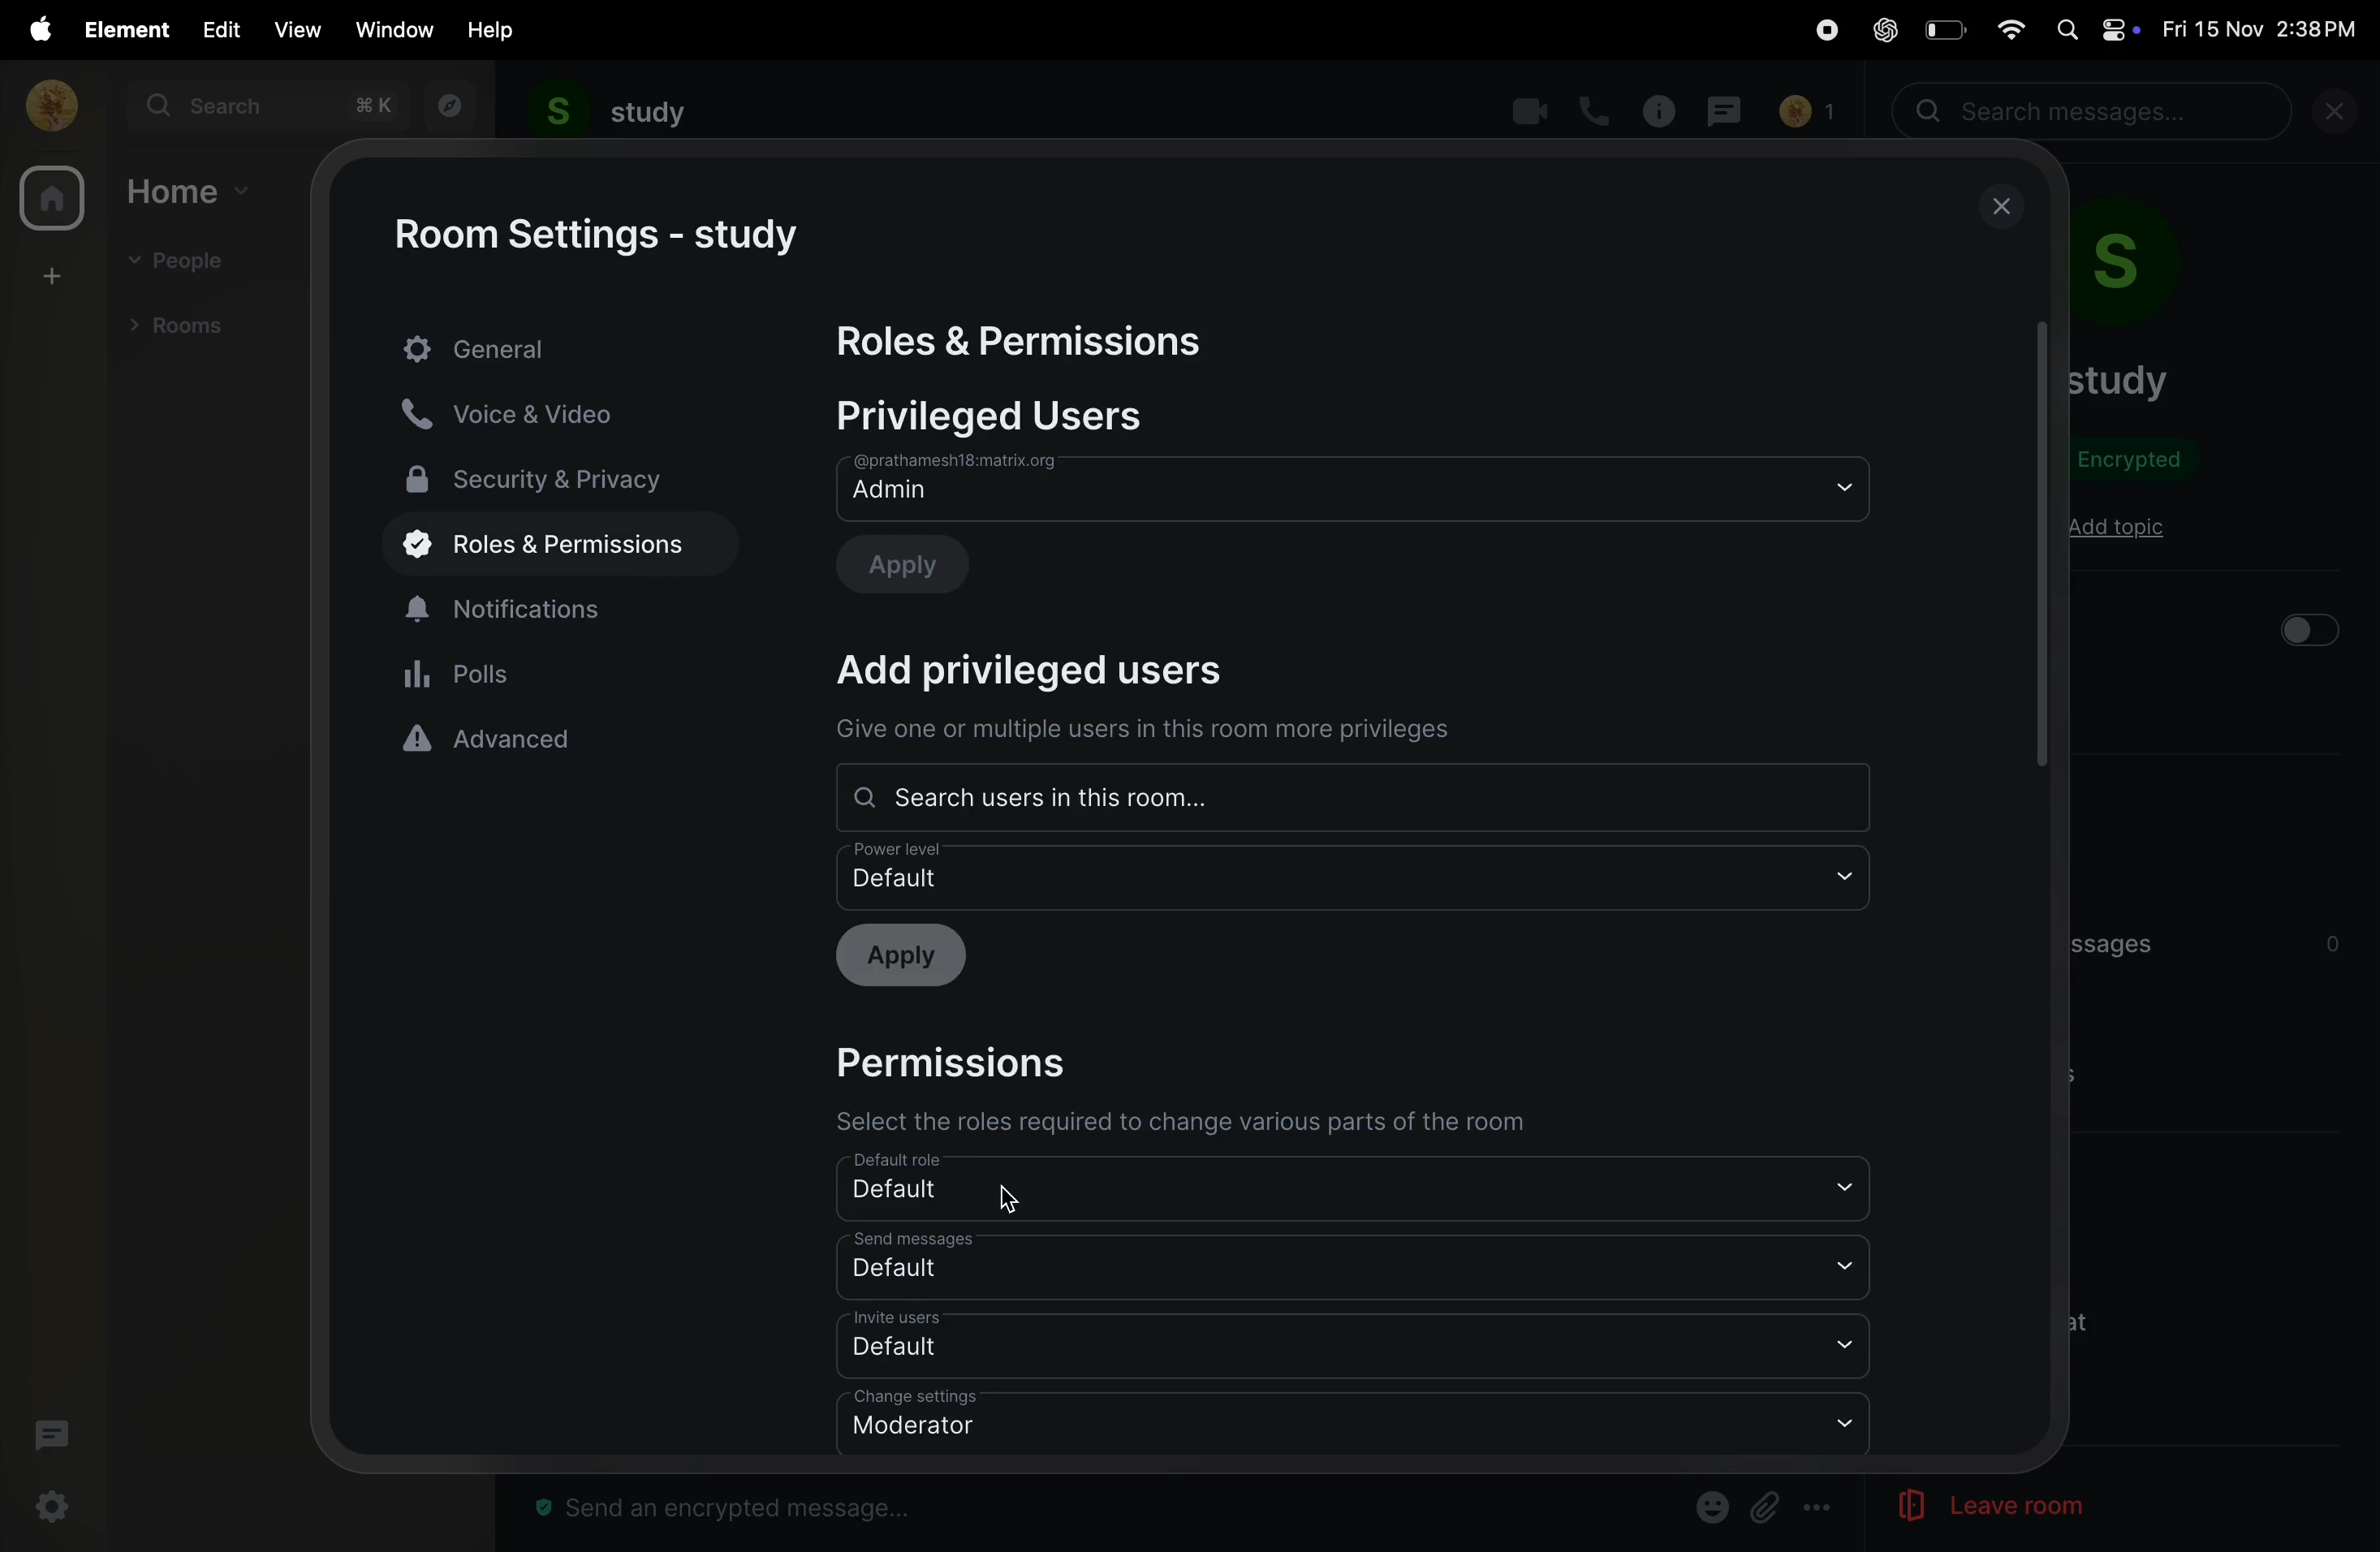 The width and height of the screenshot is (2380, 1552). What do you see at coordinates (1359, 1345) in the screenshot?
I see `Default` at bounding box center [1359, 1345].